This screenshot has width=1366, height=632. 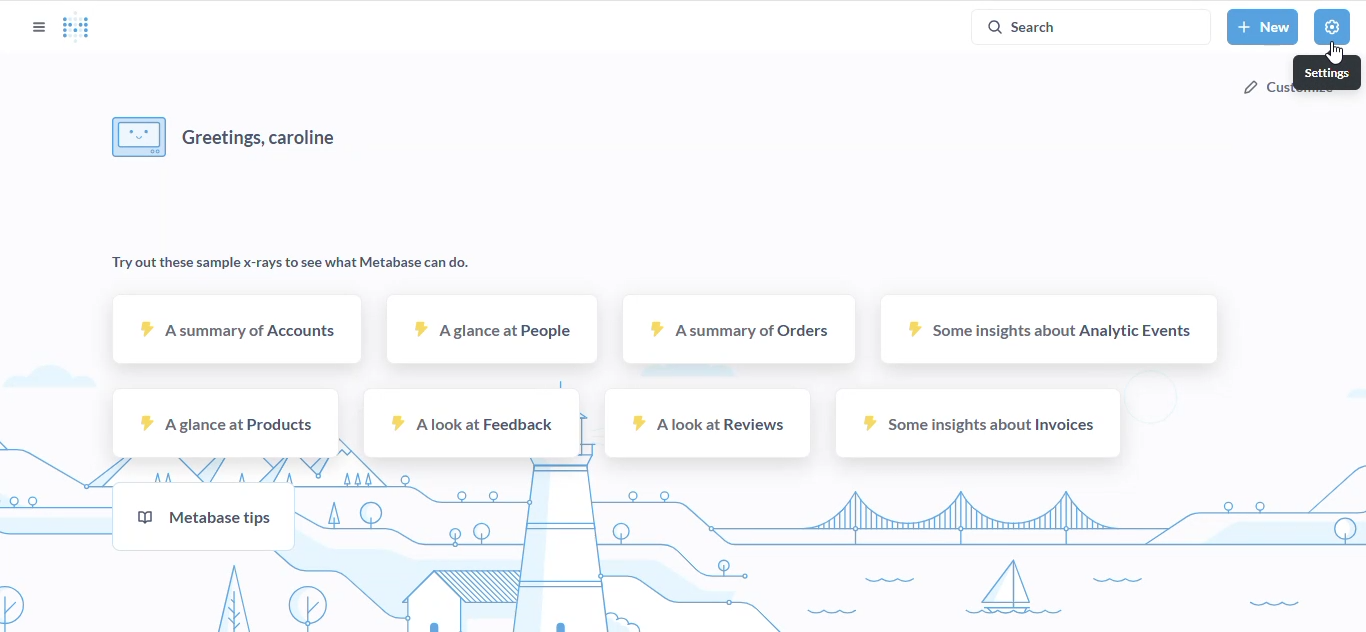 I want to click on a summary of orders, so click(x=738, y=330).